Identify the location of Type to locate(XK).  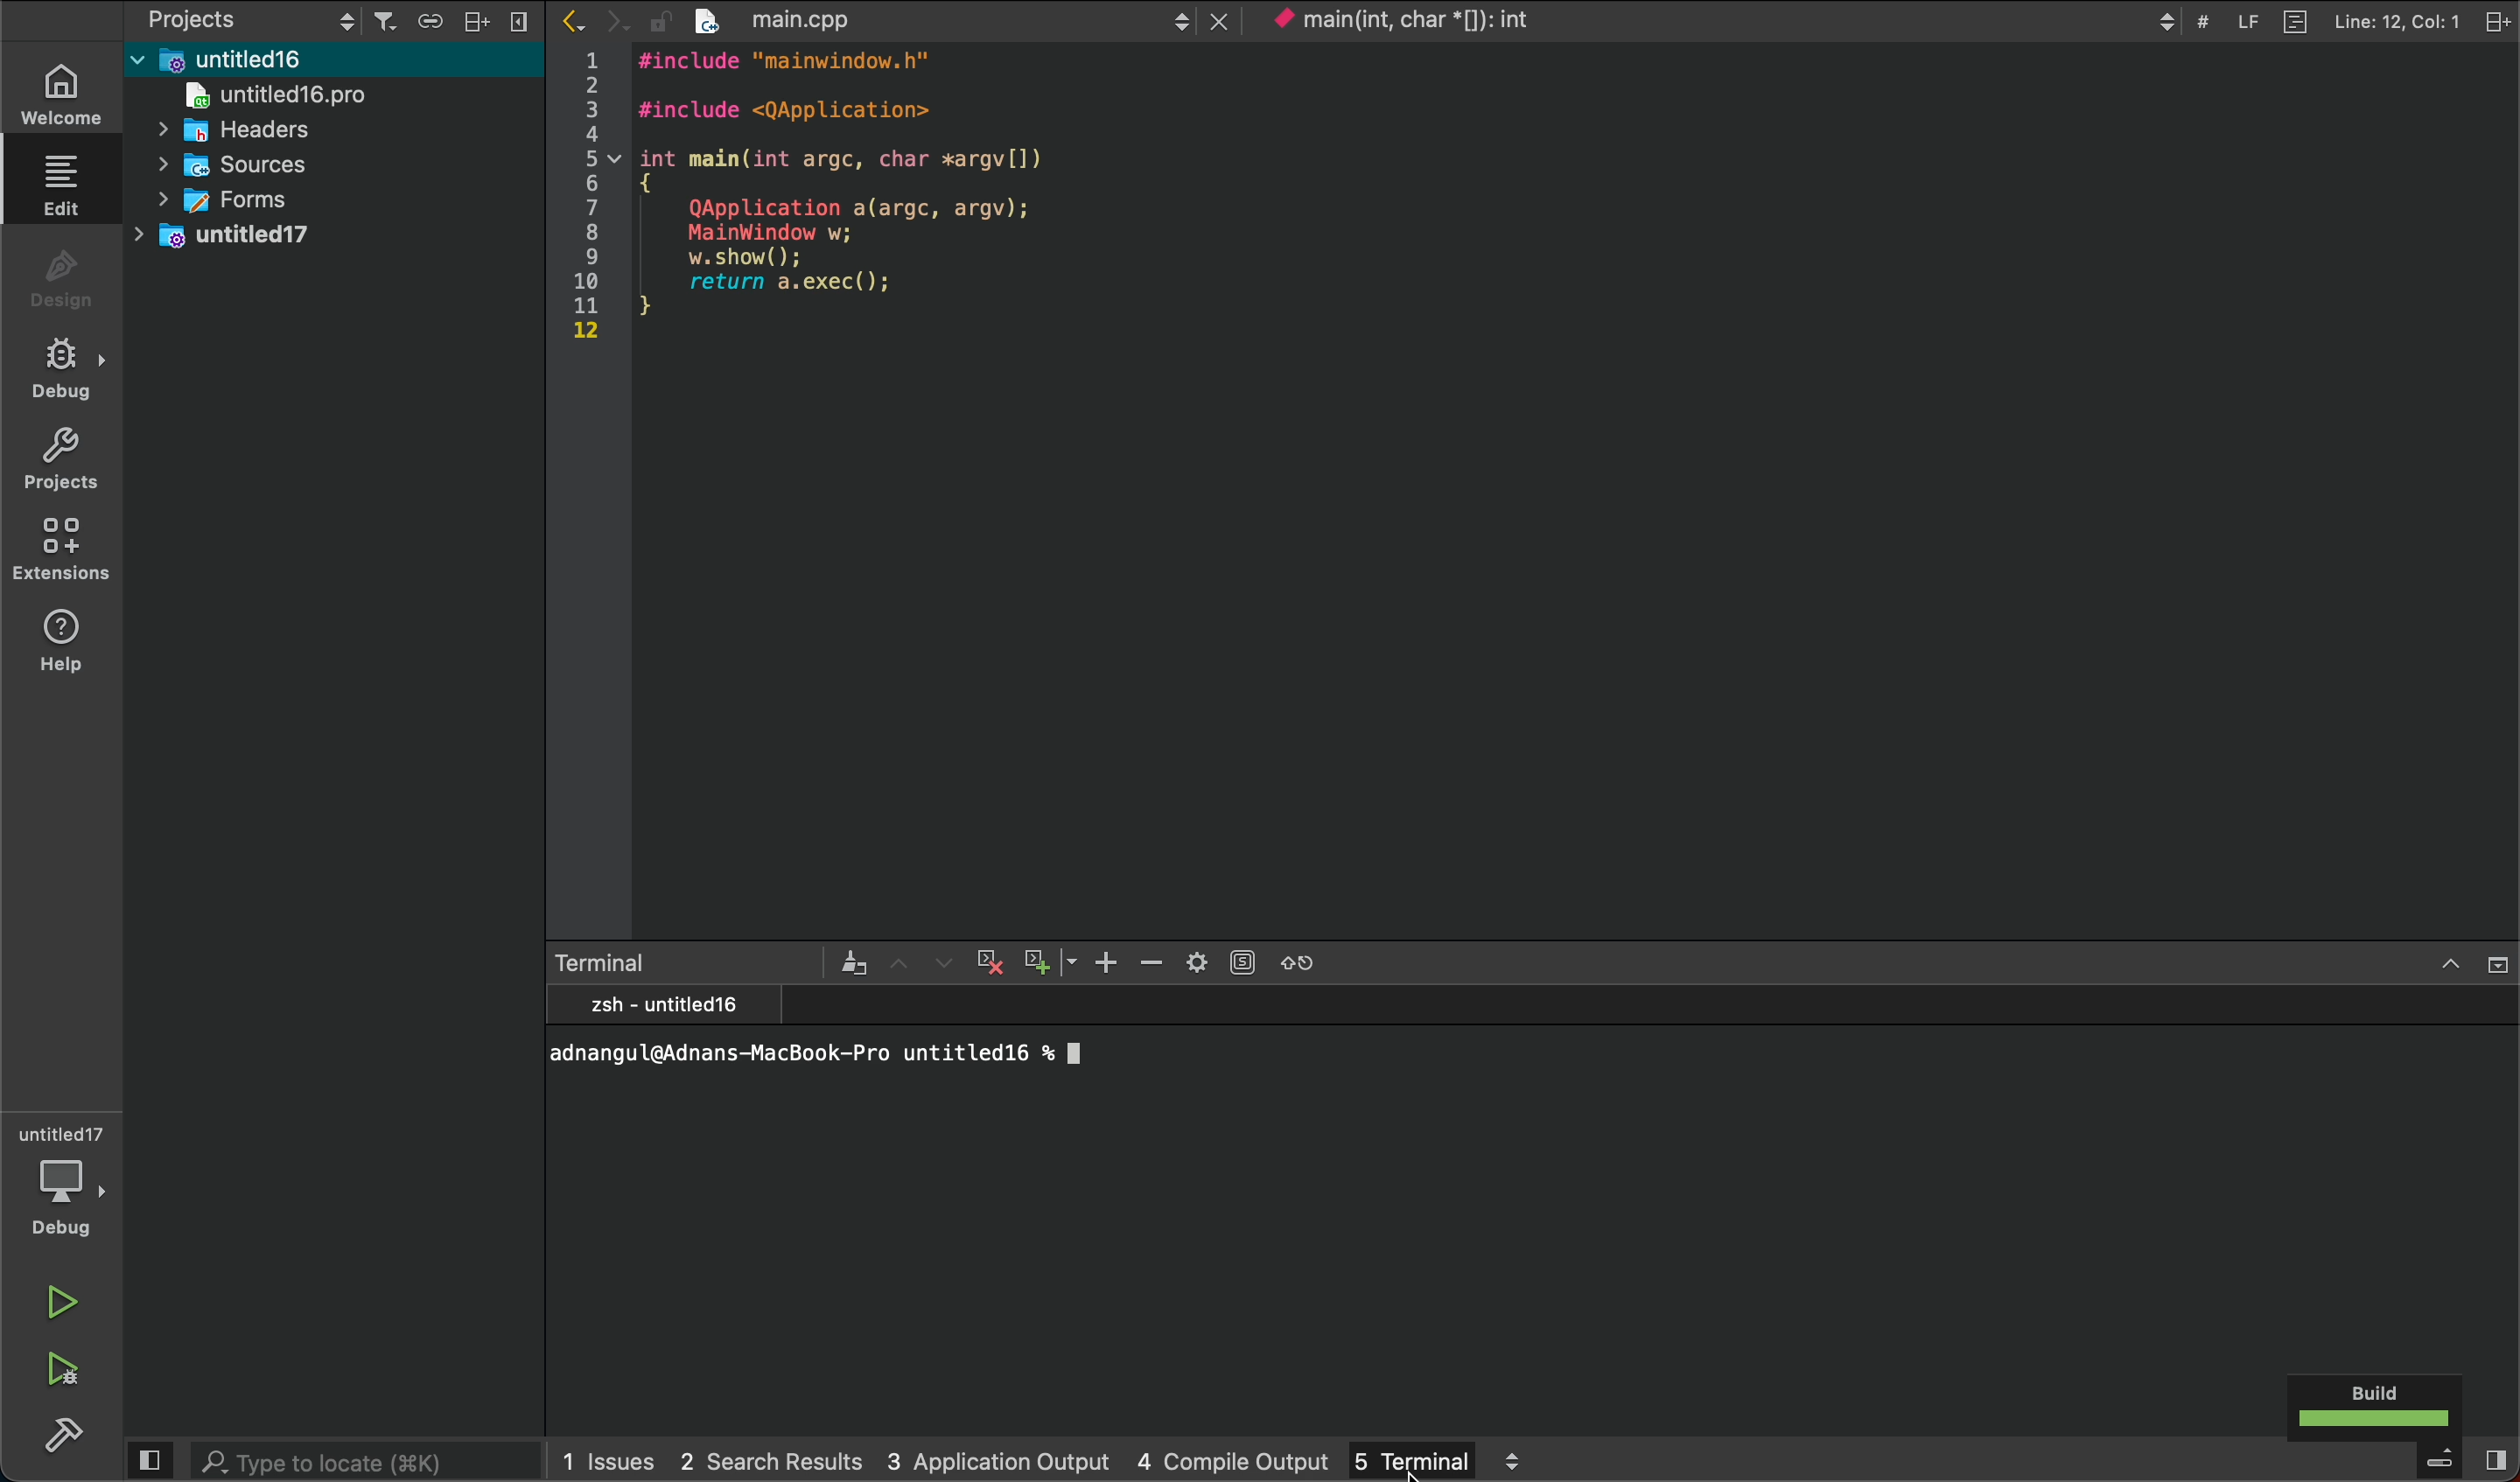
(367, 1461).